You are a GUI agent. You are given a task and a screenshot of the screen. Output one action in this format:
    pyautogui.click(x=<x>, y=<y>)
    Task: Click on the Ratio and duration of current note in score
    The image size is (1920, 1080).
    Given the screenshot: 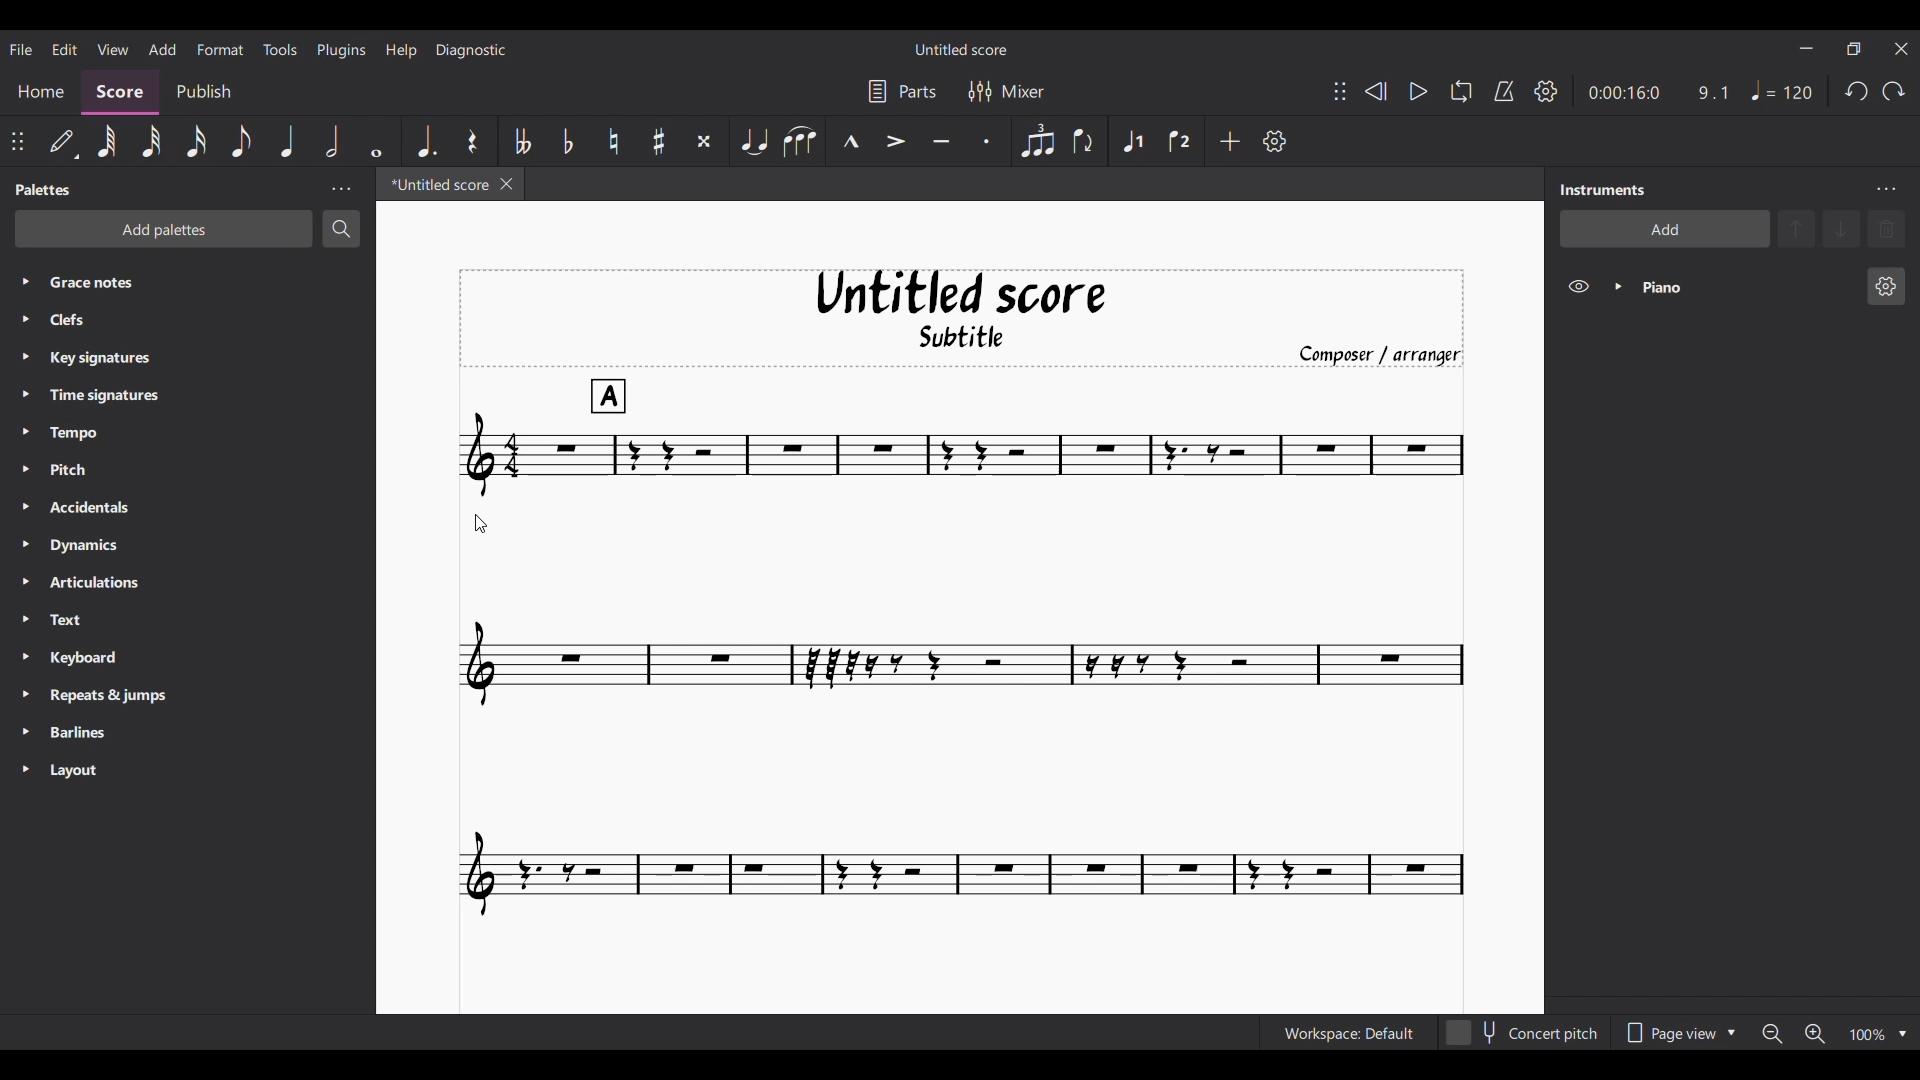 What is the action you would take?
    pyautogui.click(x=1658, y=92)
    